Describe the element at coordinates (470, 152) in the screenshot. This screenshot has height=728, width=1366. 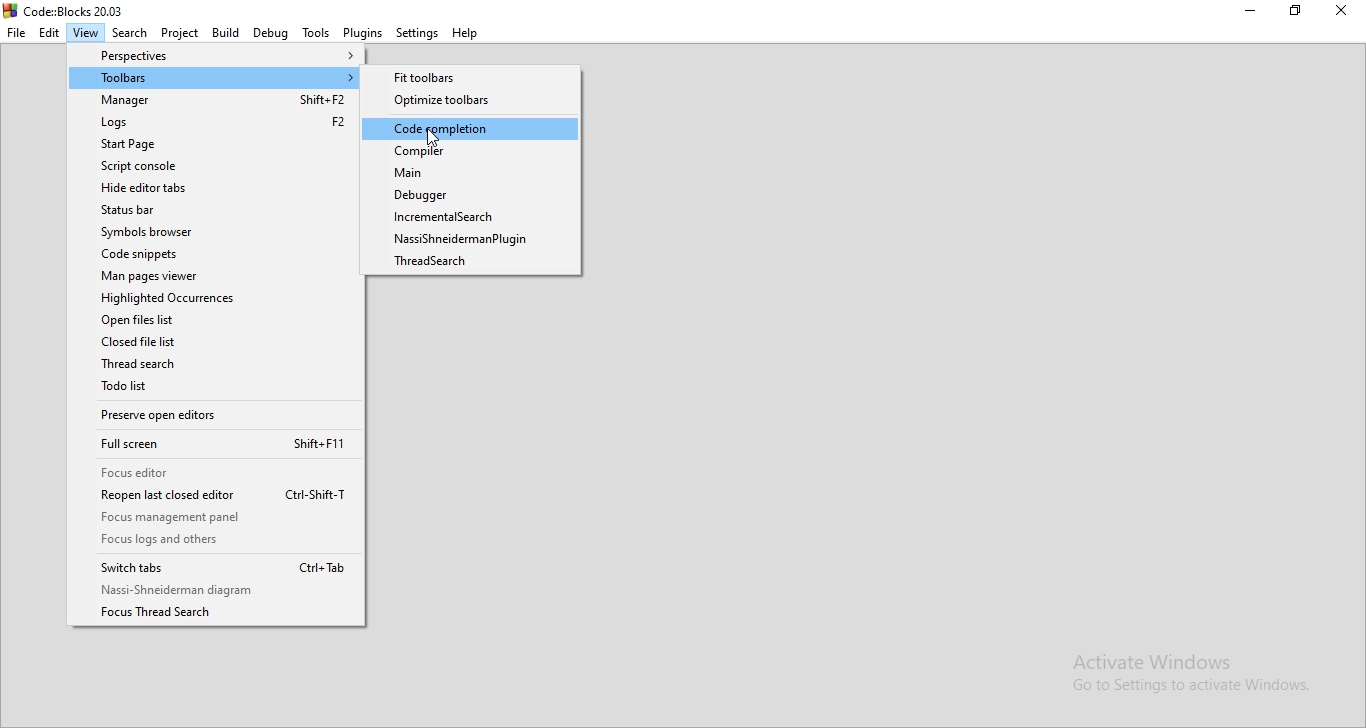
I see `Compiler` at that location.